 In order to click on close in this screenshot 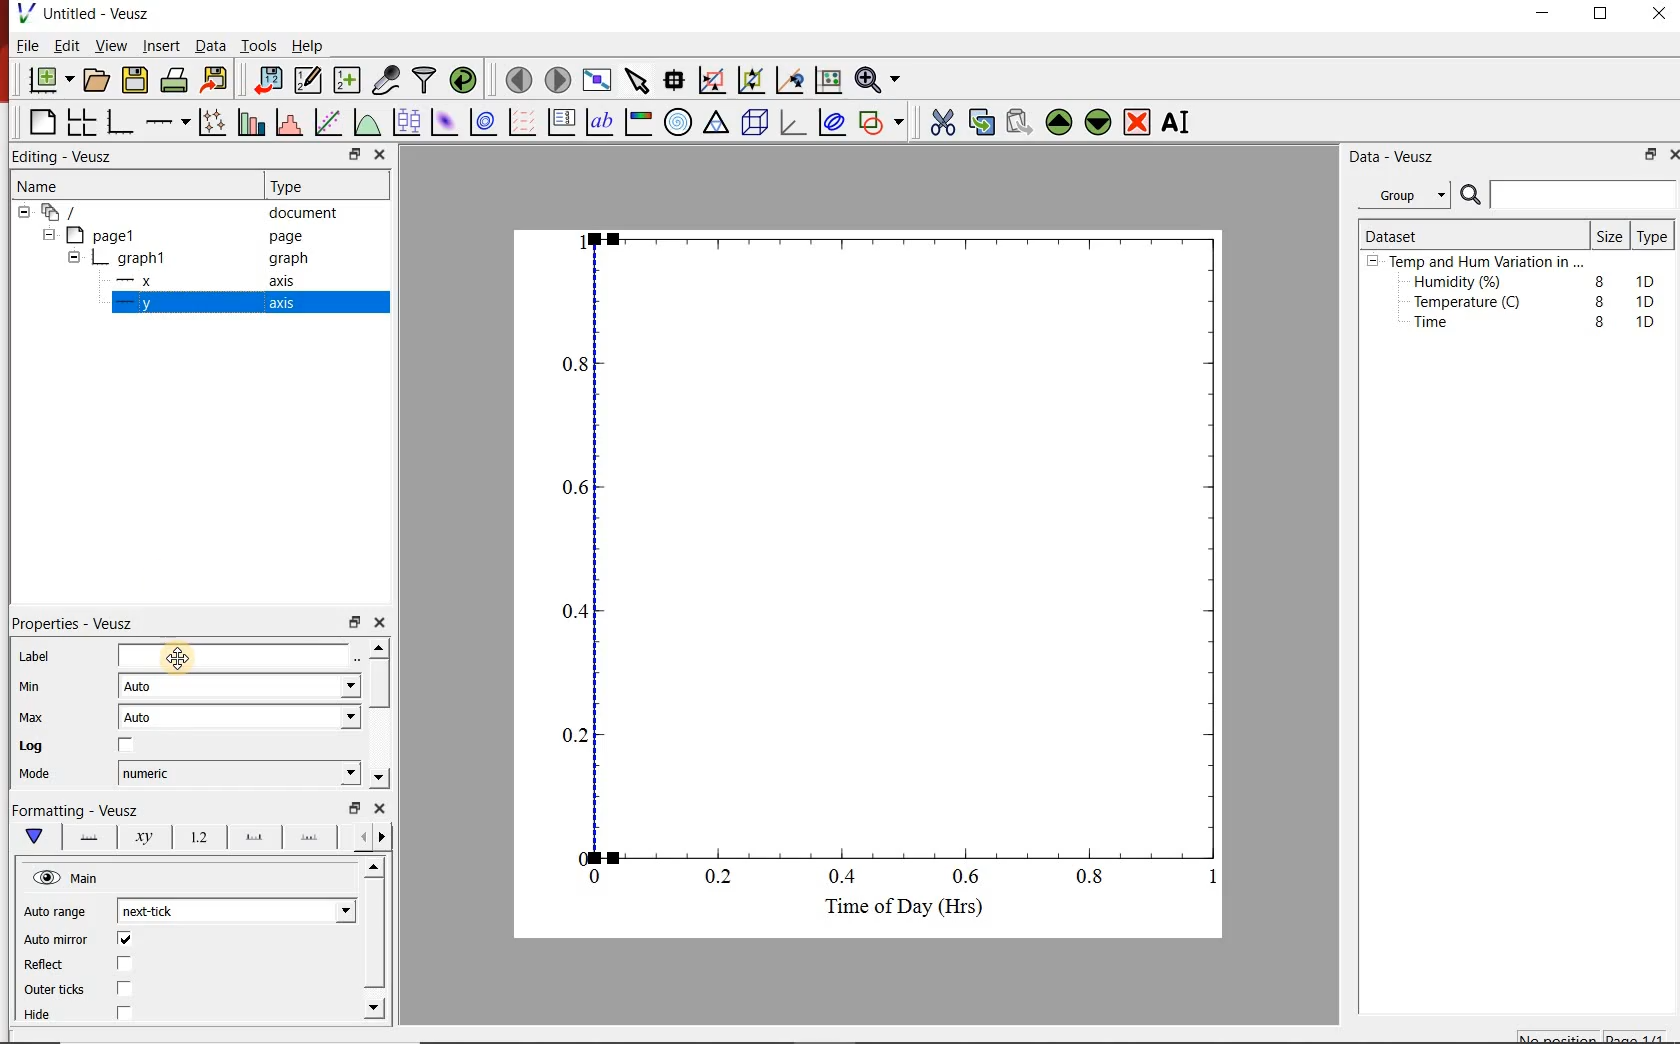, I will do `click(1670, 154)`.